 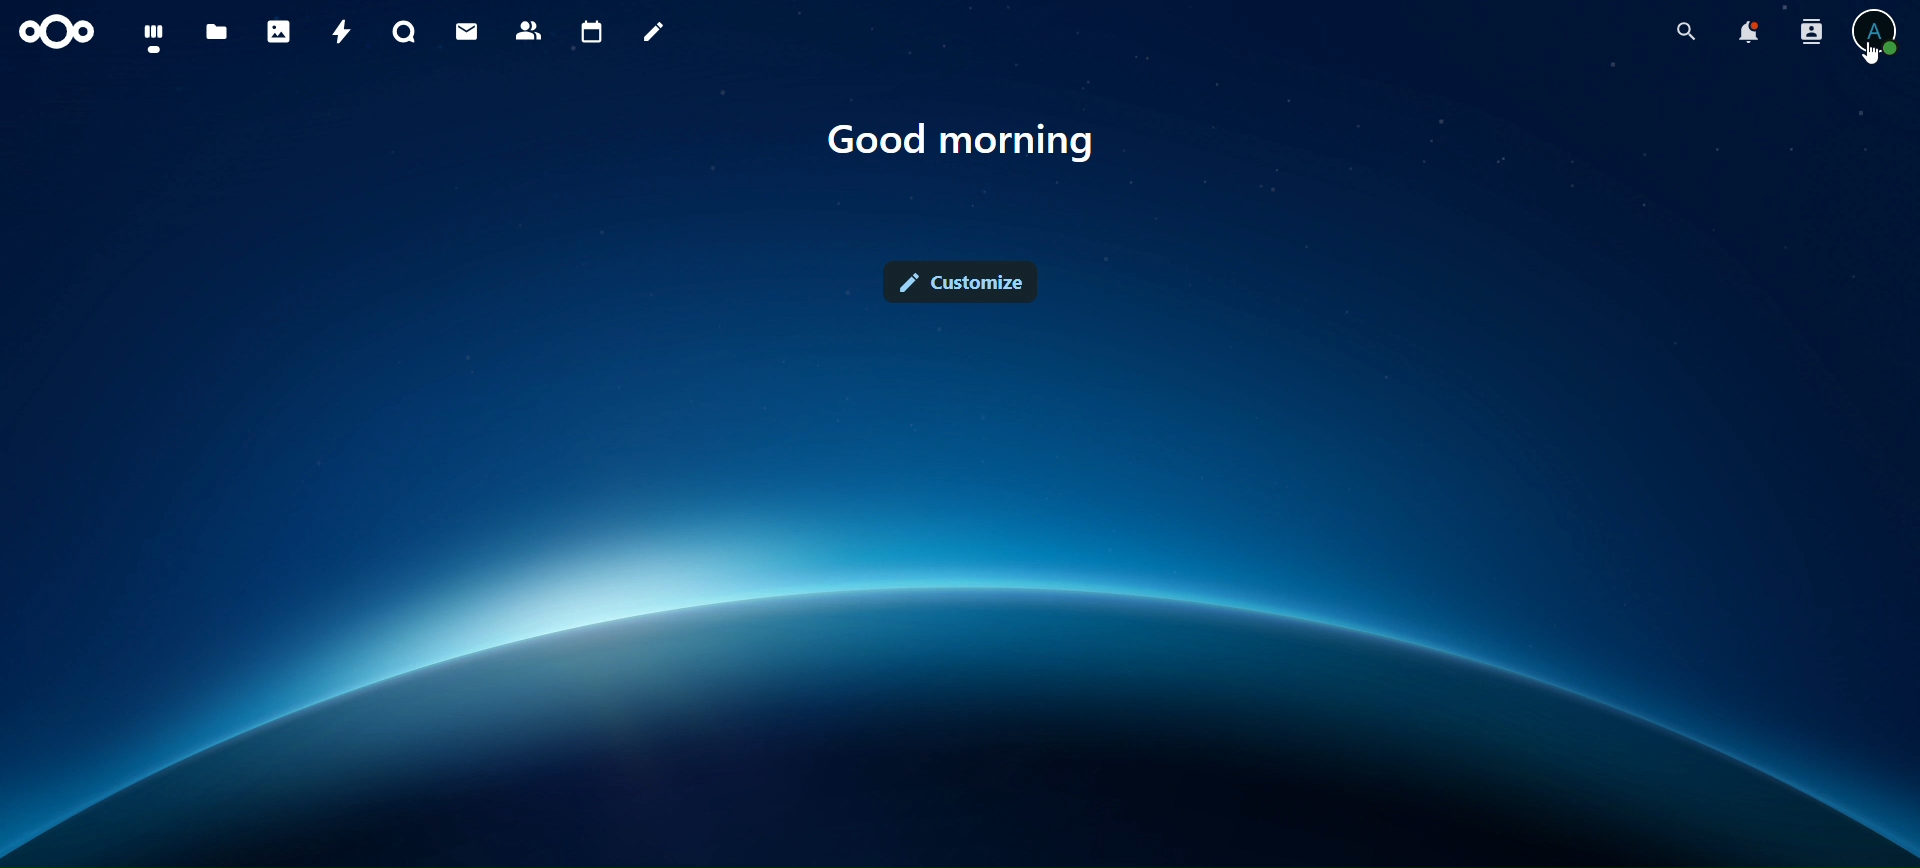 What do you see at coordinates (529, 32) in the screenshot?
I see `contacts` at bounding box center [529, 32].